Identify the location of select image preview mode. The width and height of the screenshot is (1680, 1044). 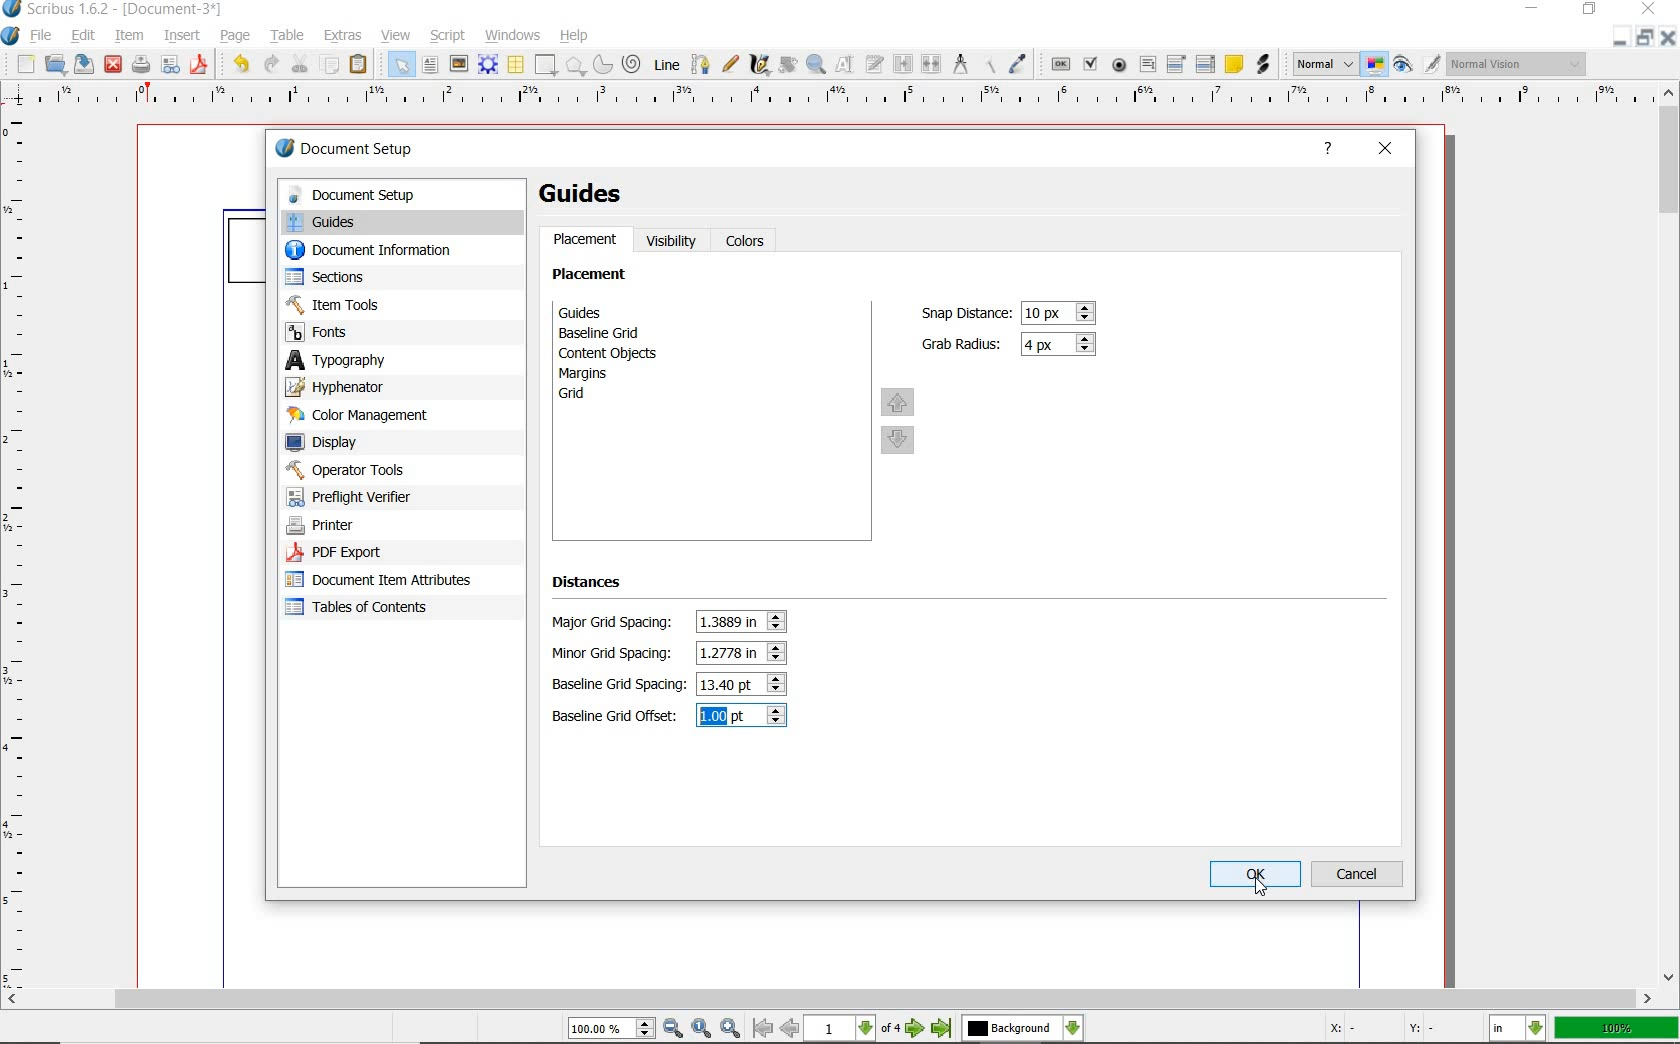
(1325, 63).